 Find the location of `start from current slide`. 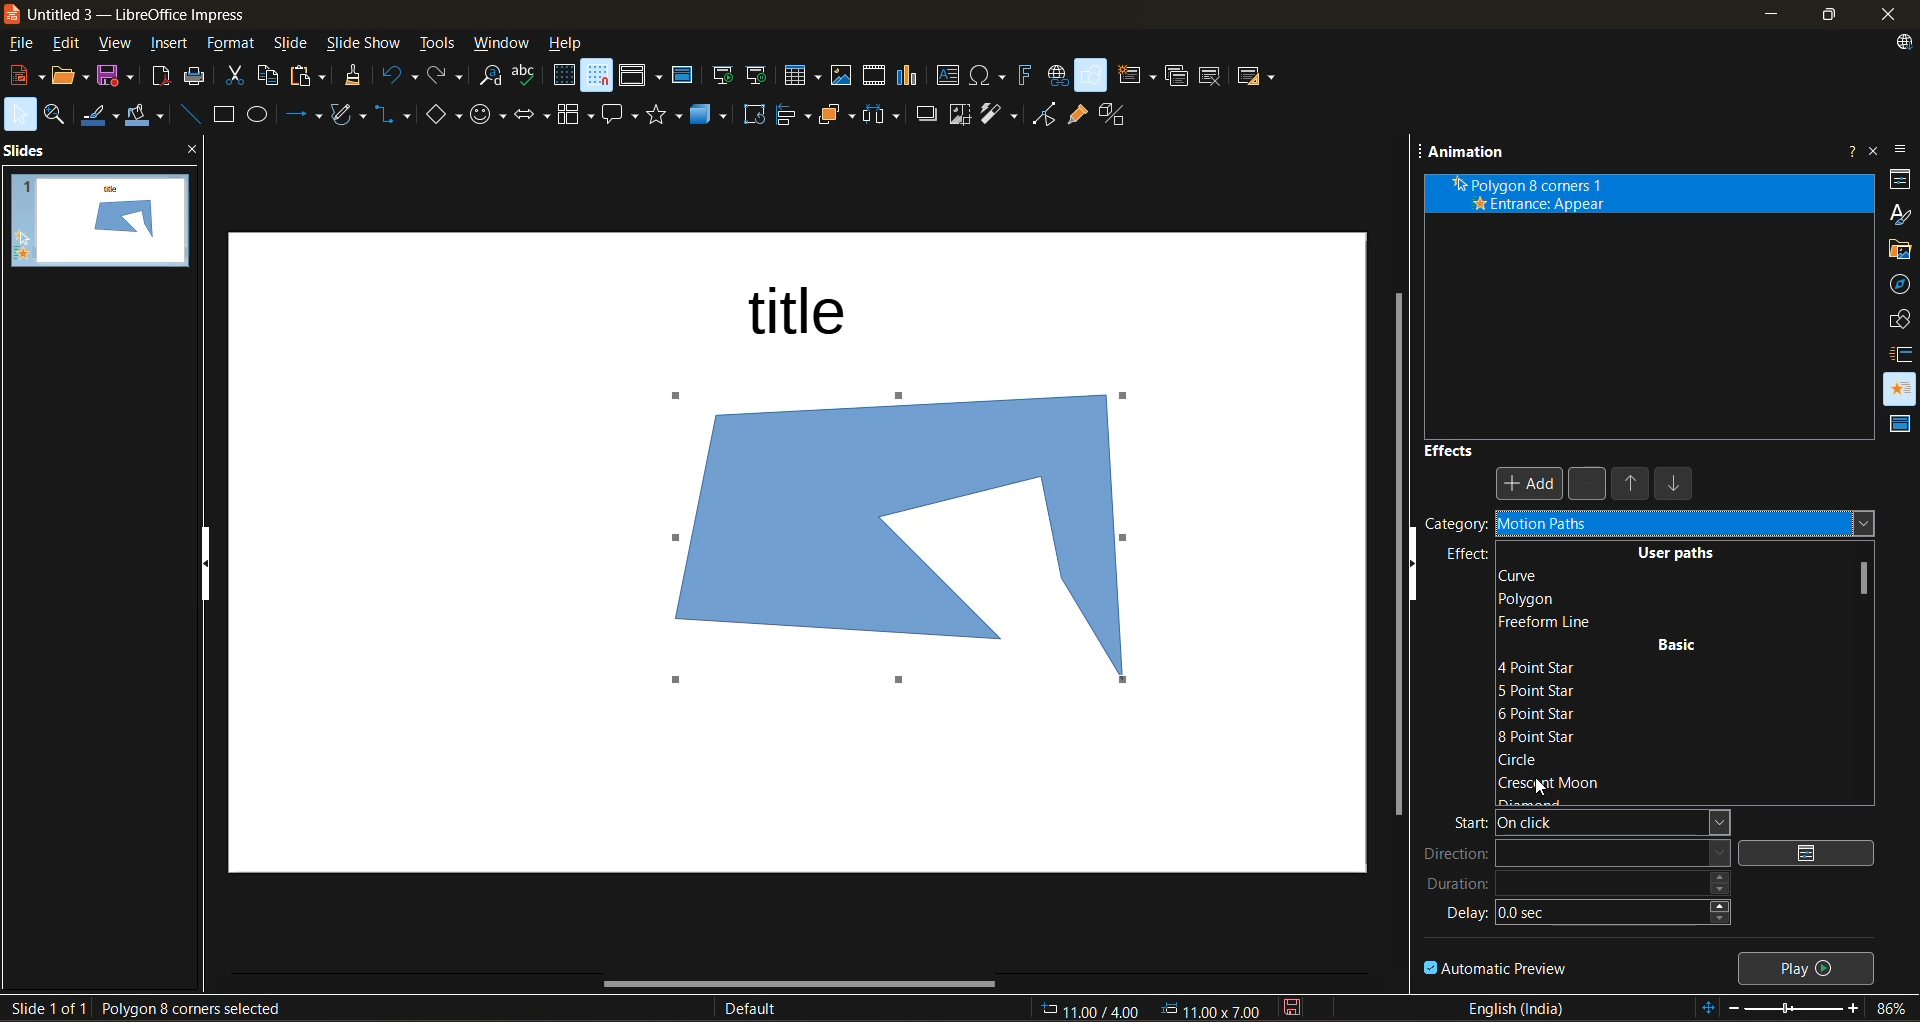

start from current slide is located at coordinates (759, 77).